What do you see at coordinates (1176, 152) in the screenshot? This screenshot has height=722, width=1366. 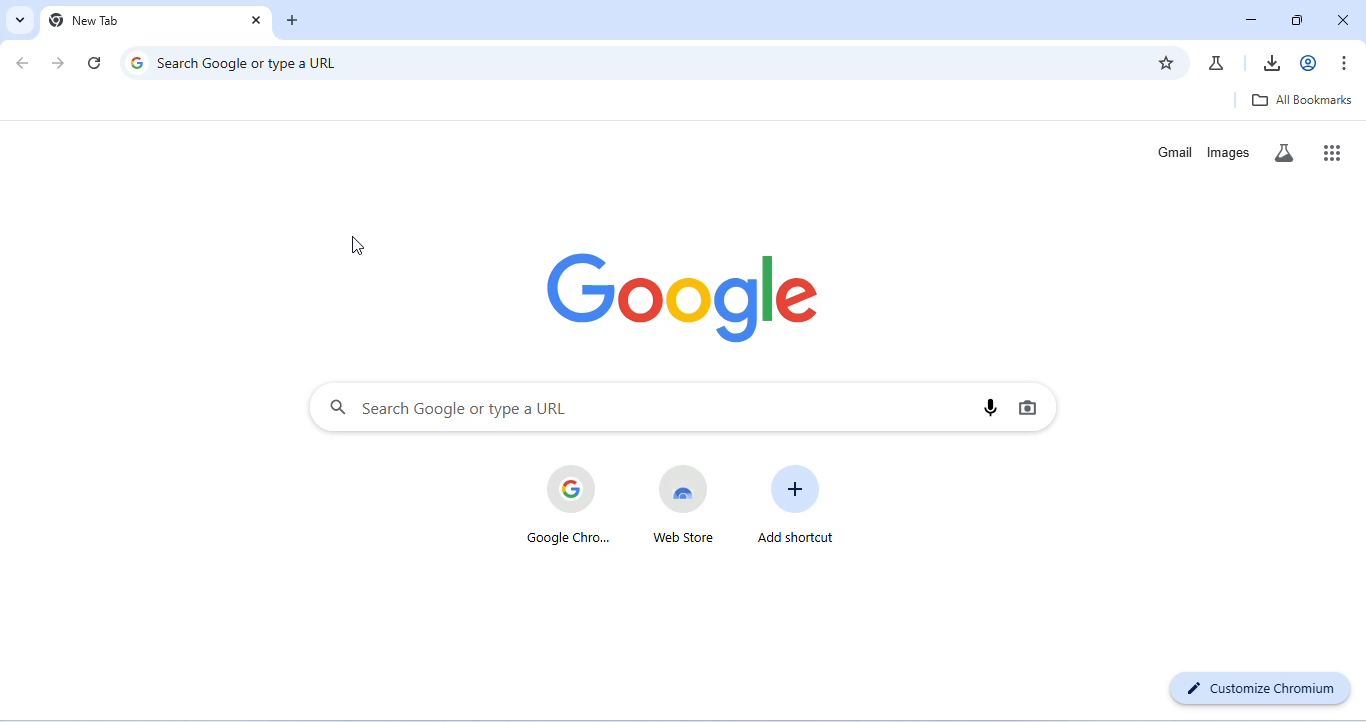 I see `gmail` at bounding box center [1176, 152].